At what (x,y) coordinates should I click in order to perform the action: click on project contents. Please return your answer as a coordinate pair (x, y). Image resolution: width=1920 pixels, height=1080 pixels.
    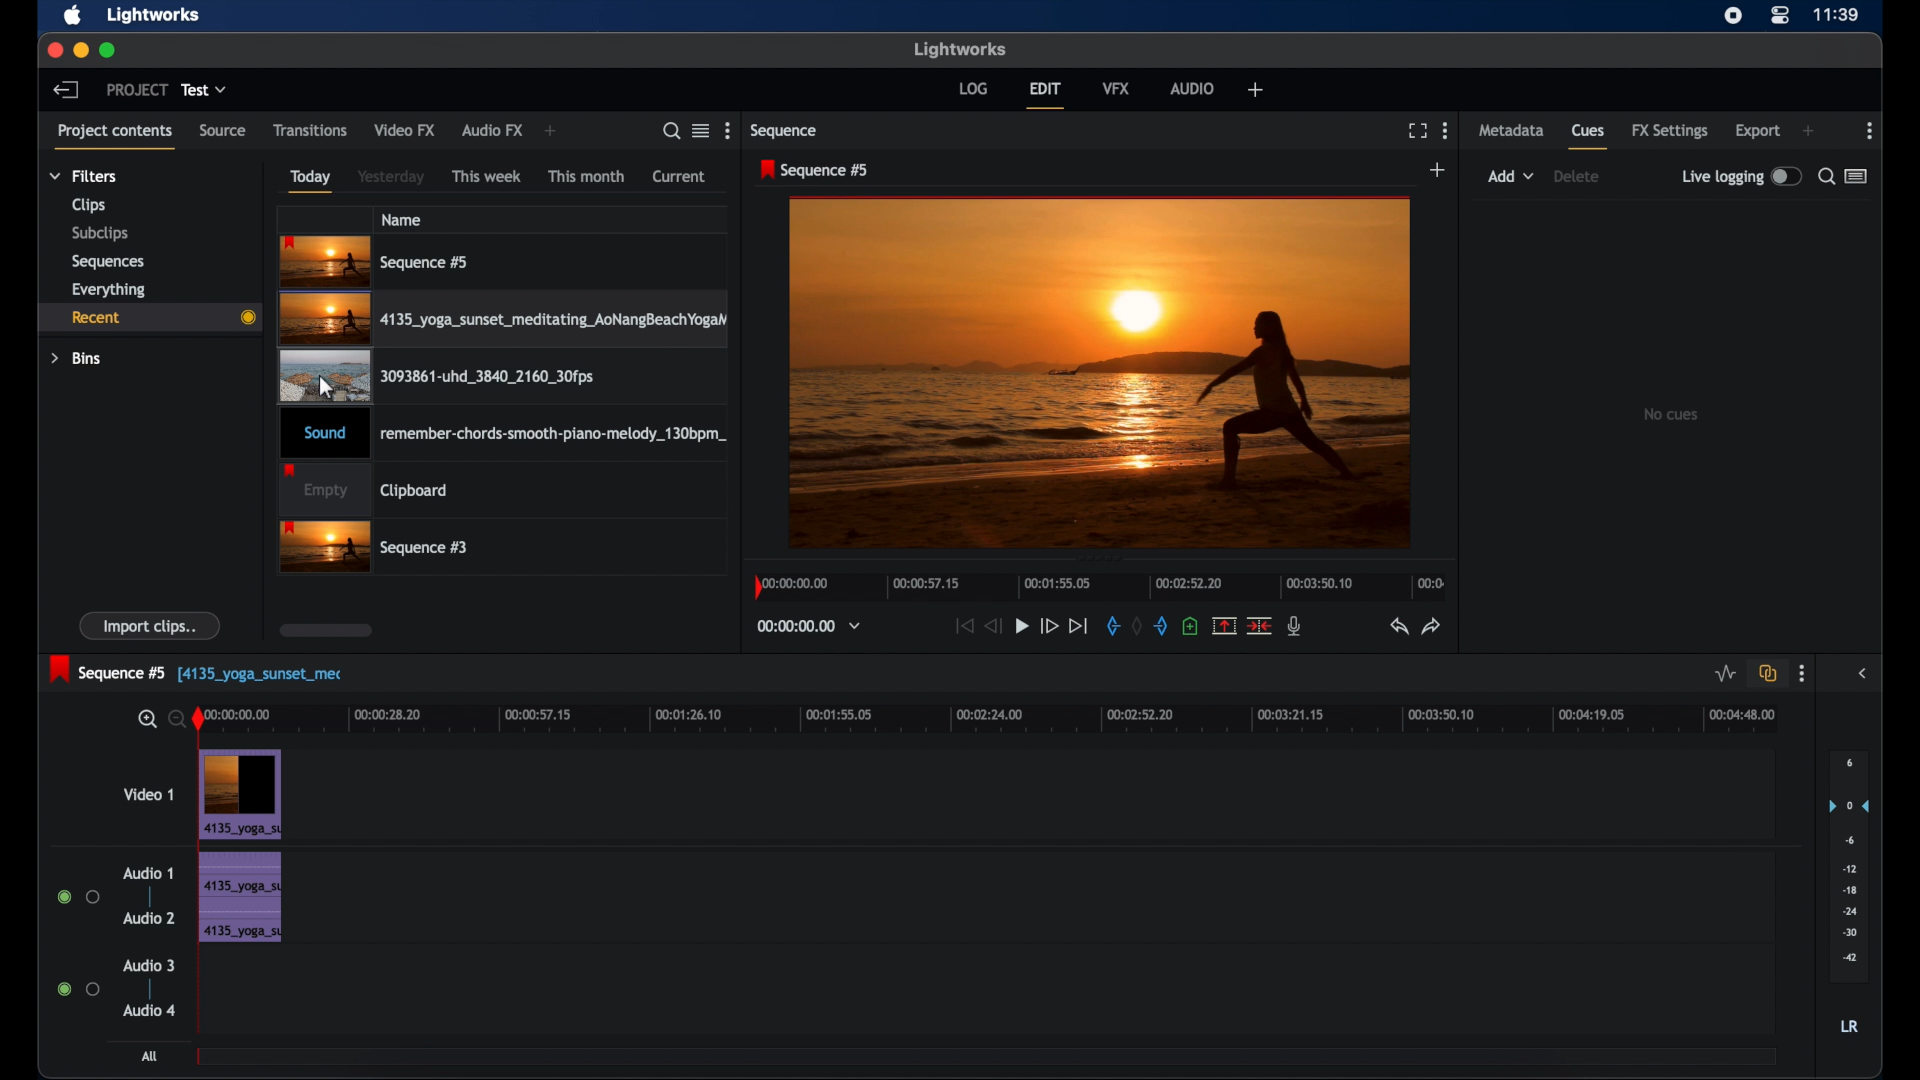
    Looking at the image, I should click on (115, 137).